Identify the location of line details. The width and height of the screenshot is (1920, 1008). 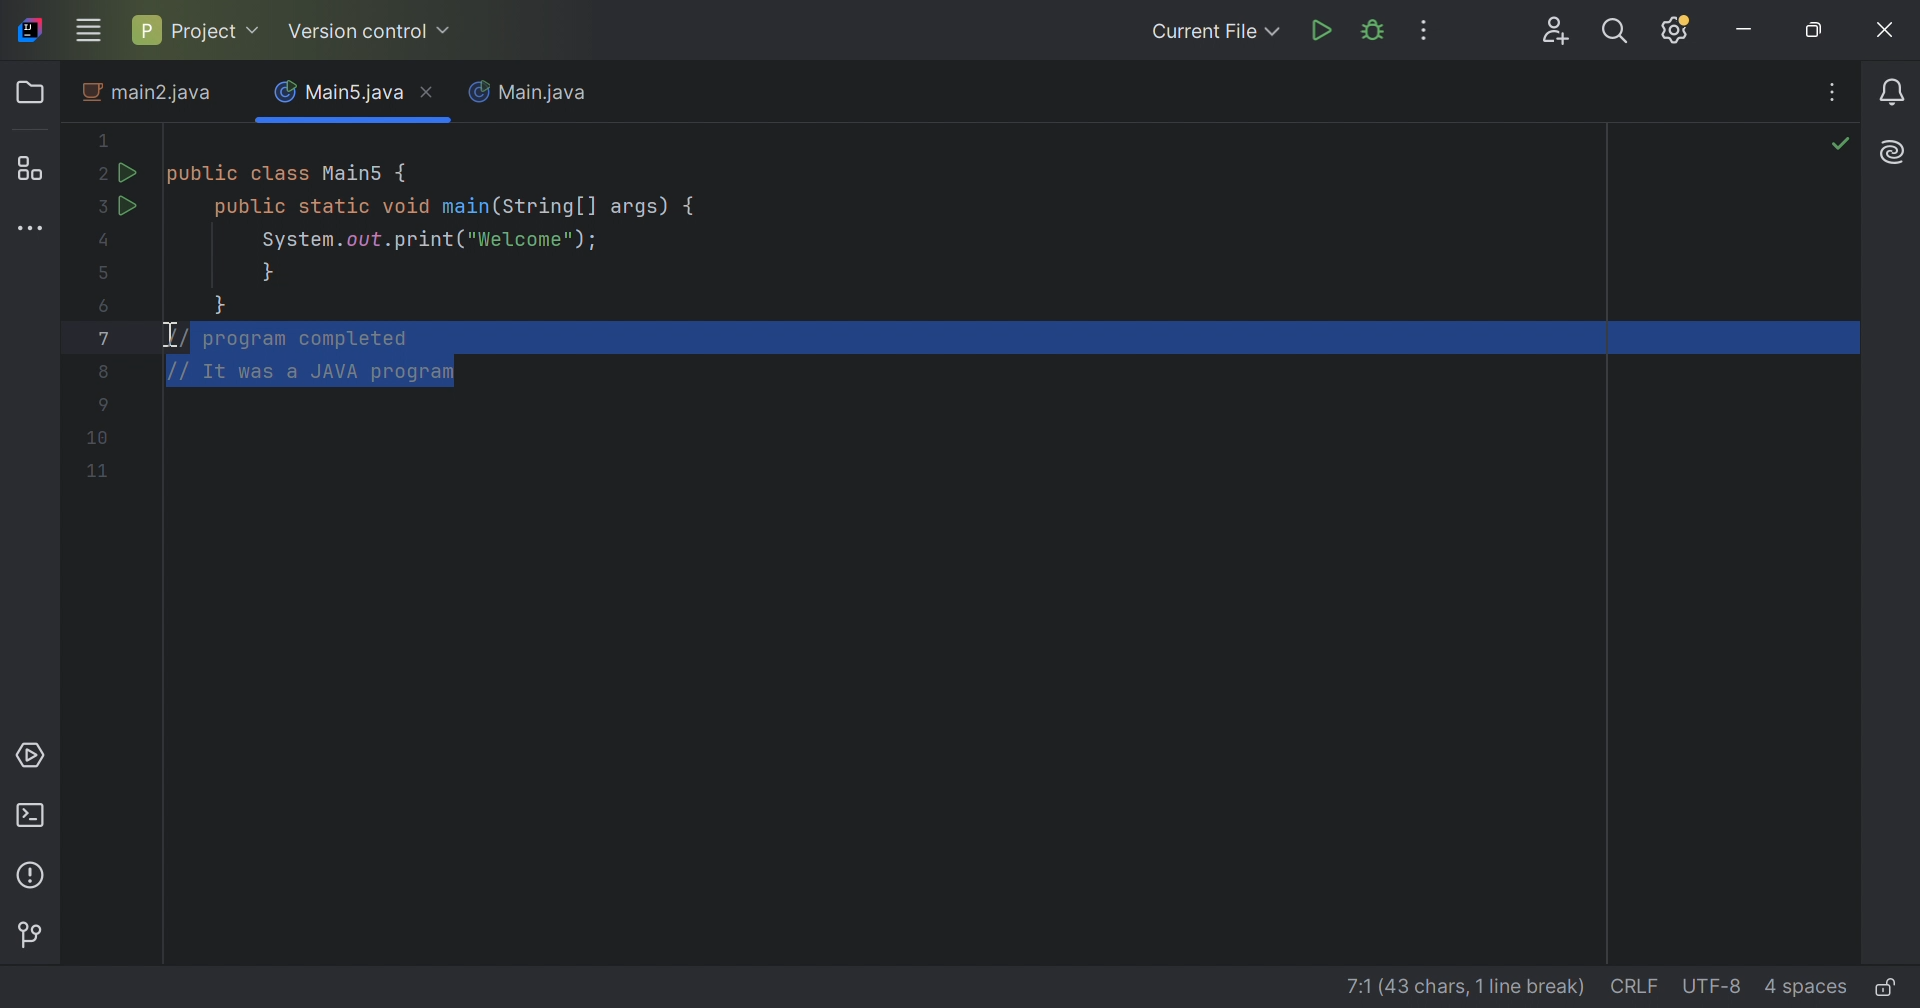
(1449, 983).